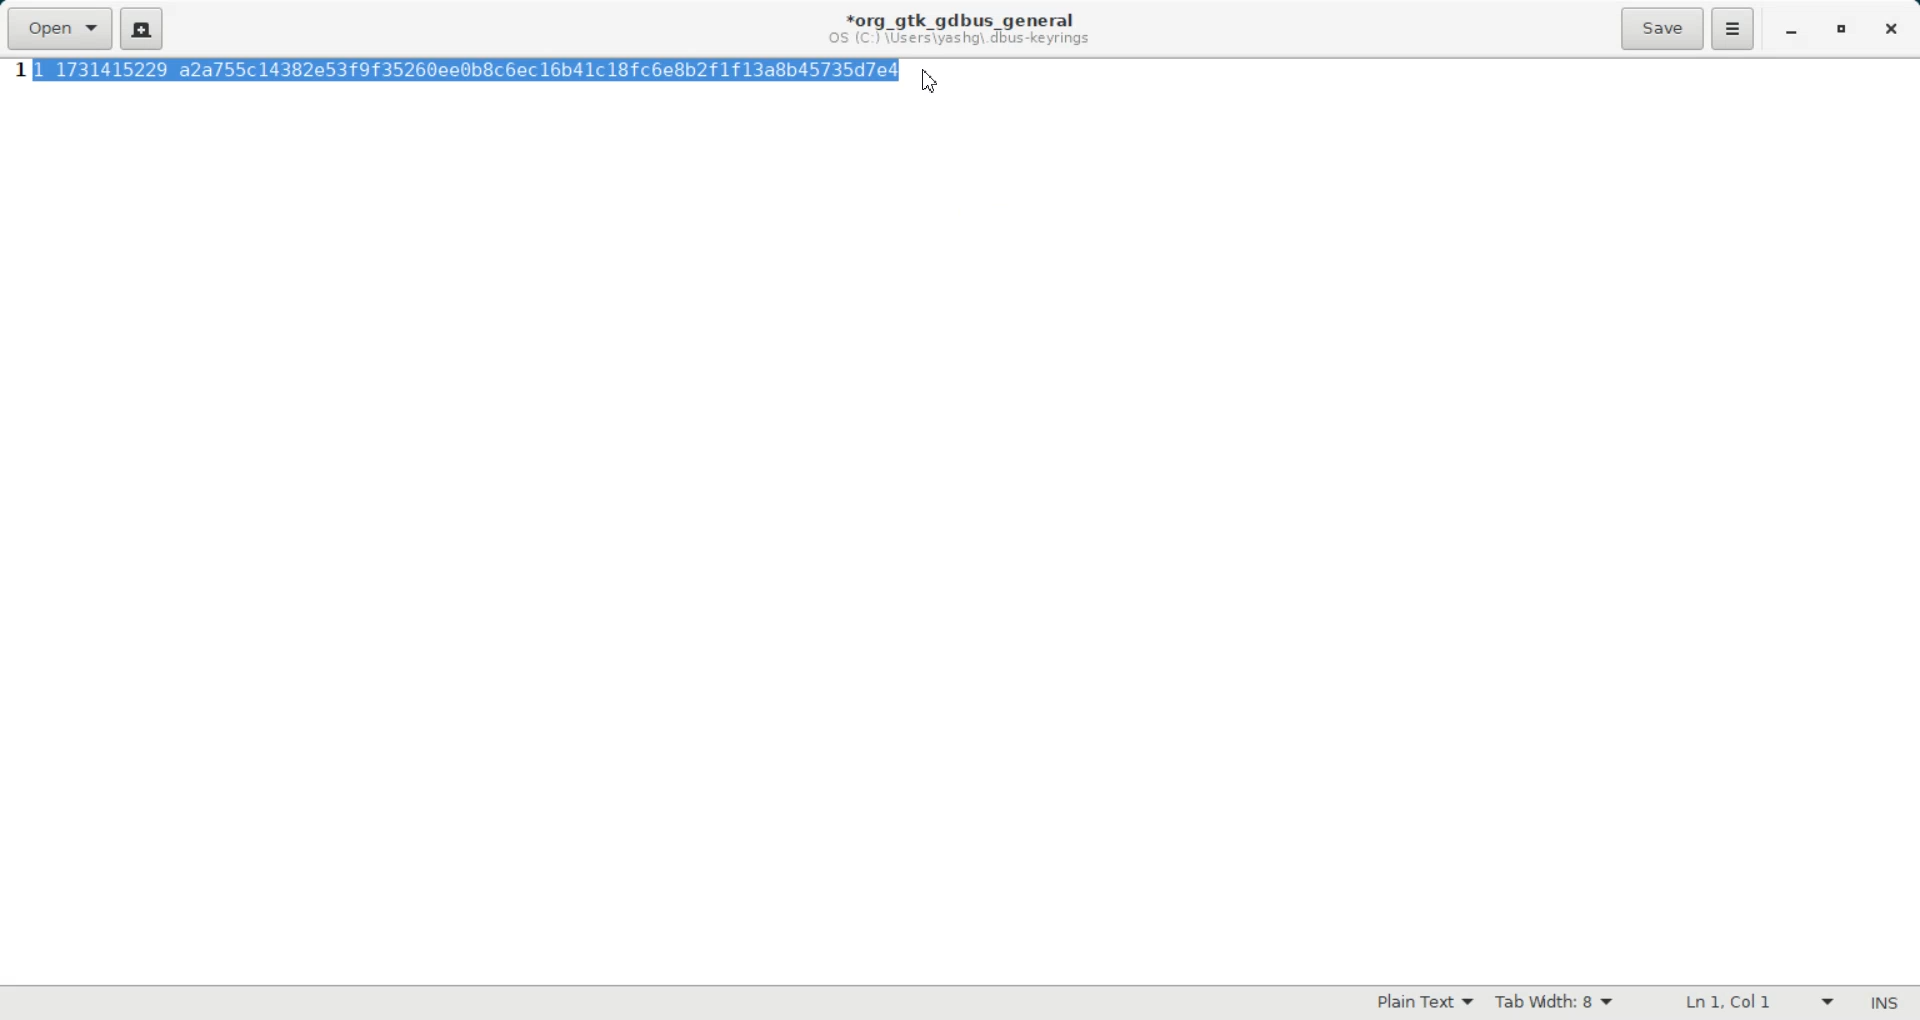 The height and width of the screenshot is (1020, 1920). What do you see at coordinates (1790, 31) in the screenshot?
I see `Minimize` at bounding box center [1790, 31].